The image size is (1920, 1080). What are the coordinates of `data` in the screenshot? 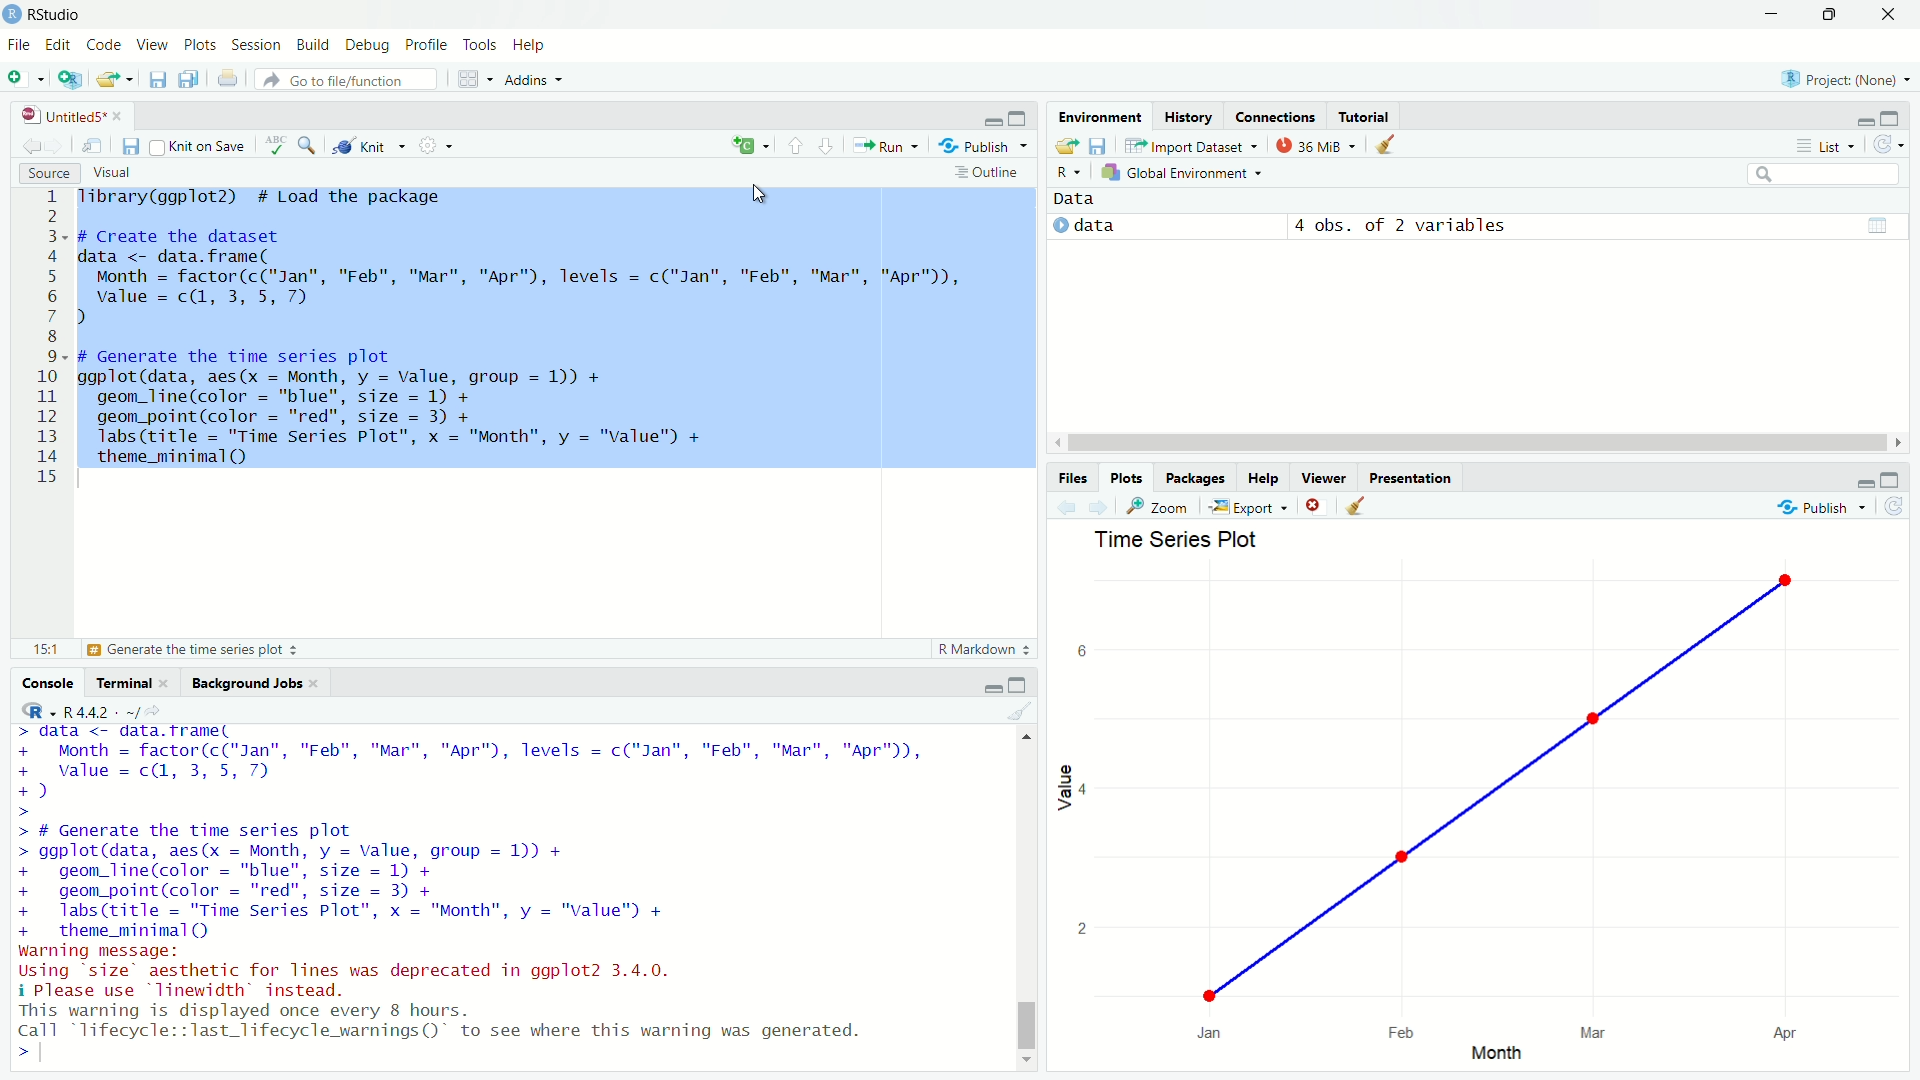 It's located at (1140, 226).